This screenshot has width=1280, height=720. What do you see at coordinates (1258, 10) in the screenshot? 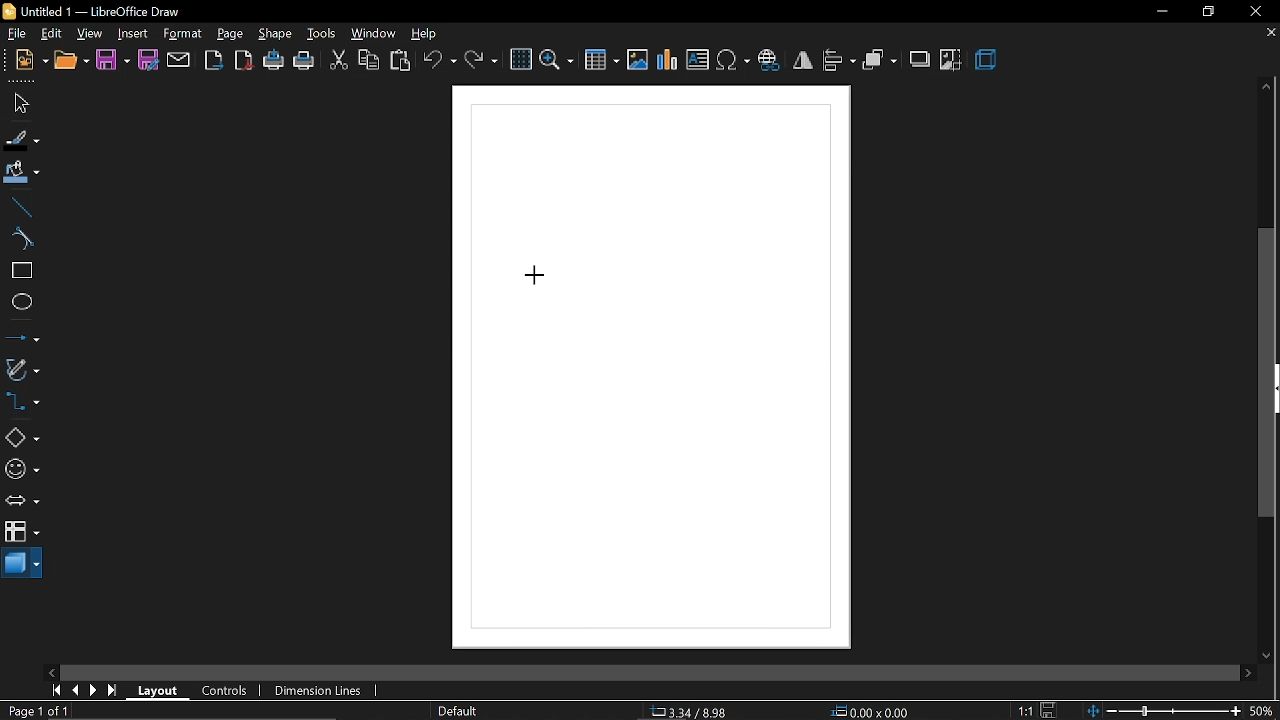
I see `close` at bounding box center [1258, 10].